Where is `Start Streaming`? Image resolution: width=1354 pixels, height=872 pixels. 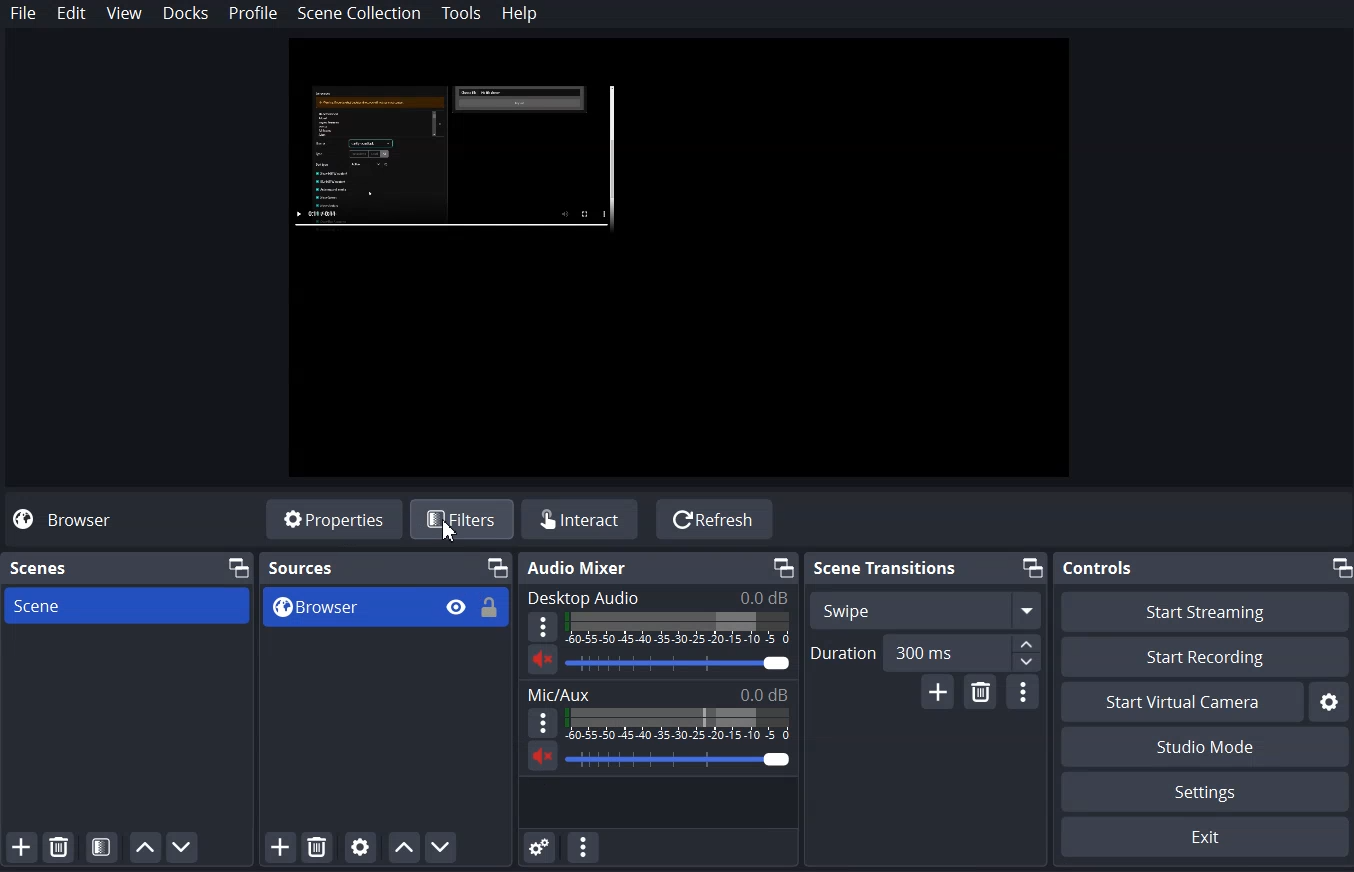
Start Streaming is located at coordinates (1206, 611).